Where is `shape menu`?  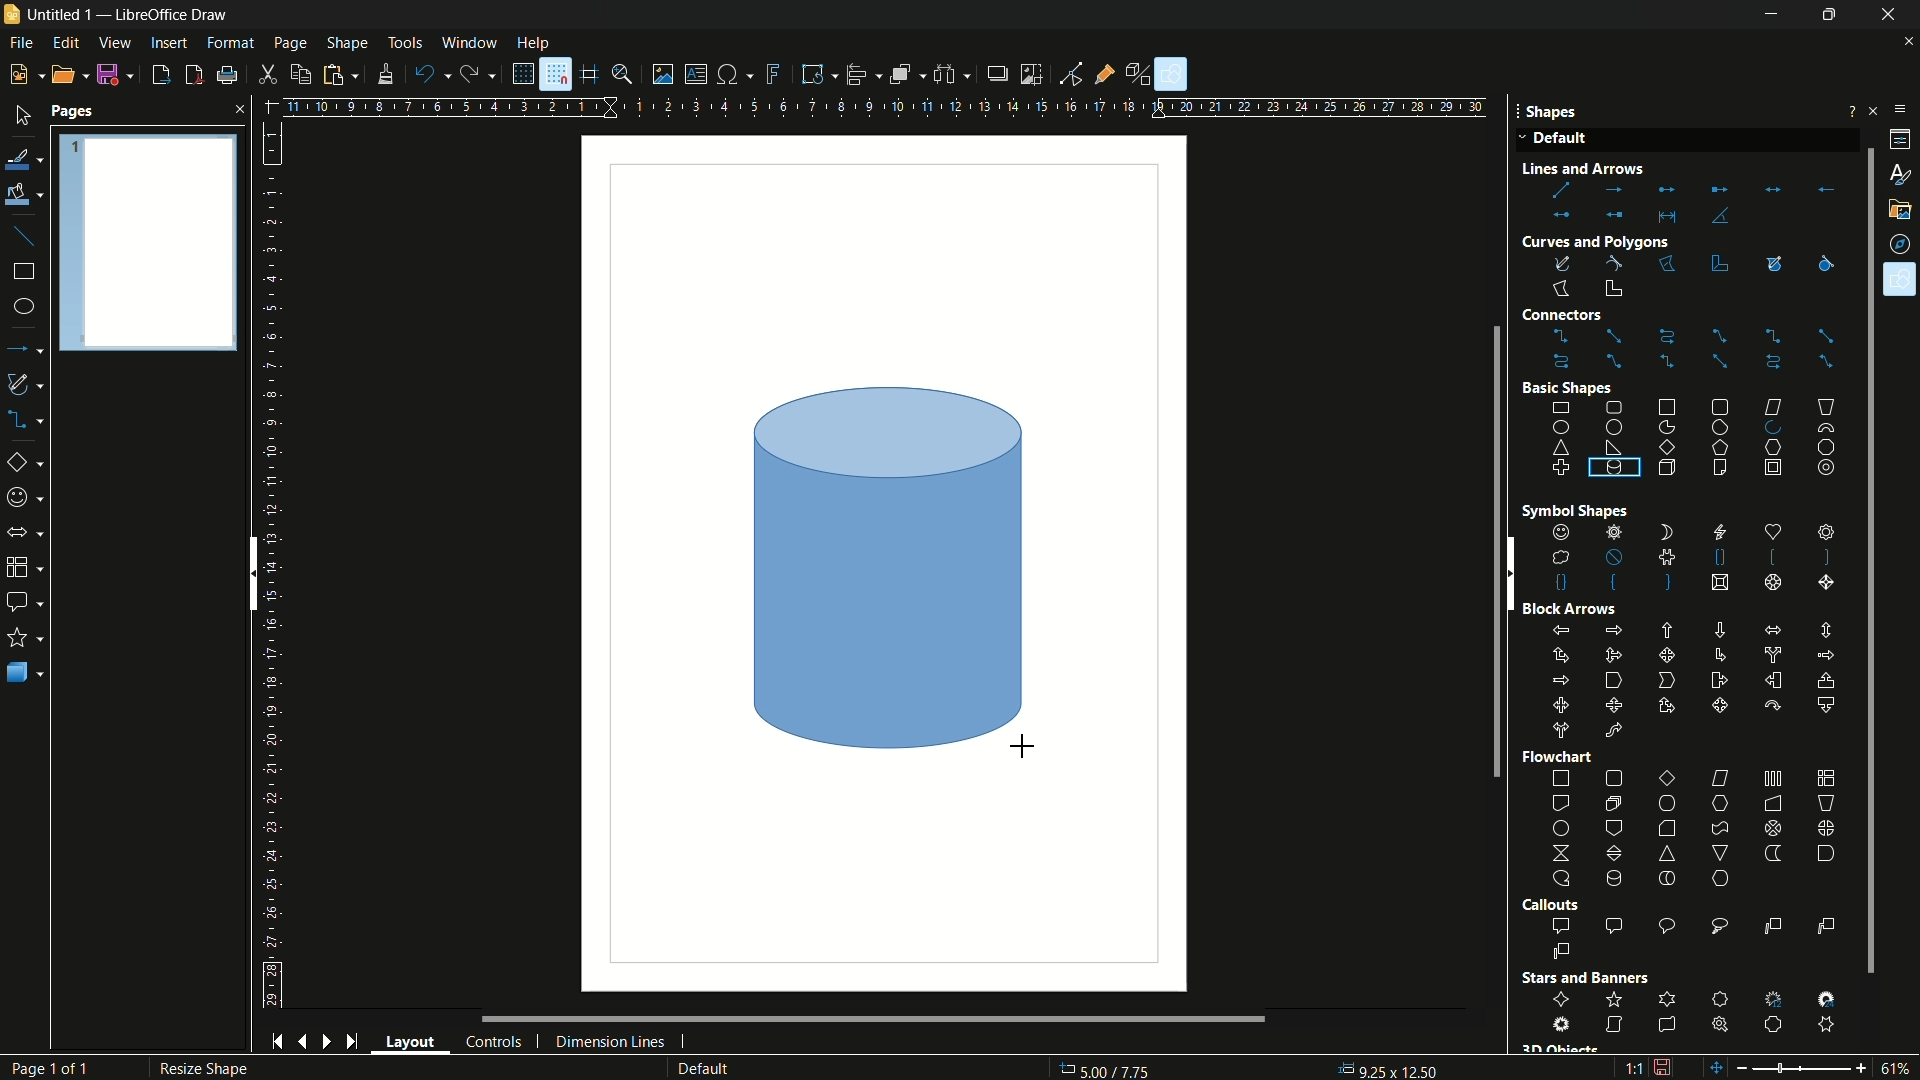
shape menu is located at coordinates (349, 43).